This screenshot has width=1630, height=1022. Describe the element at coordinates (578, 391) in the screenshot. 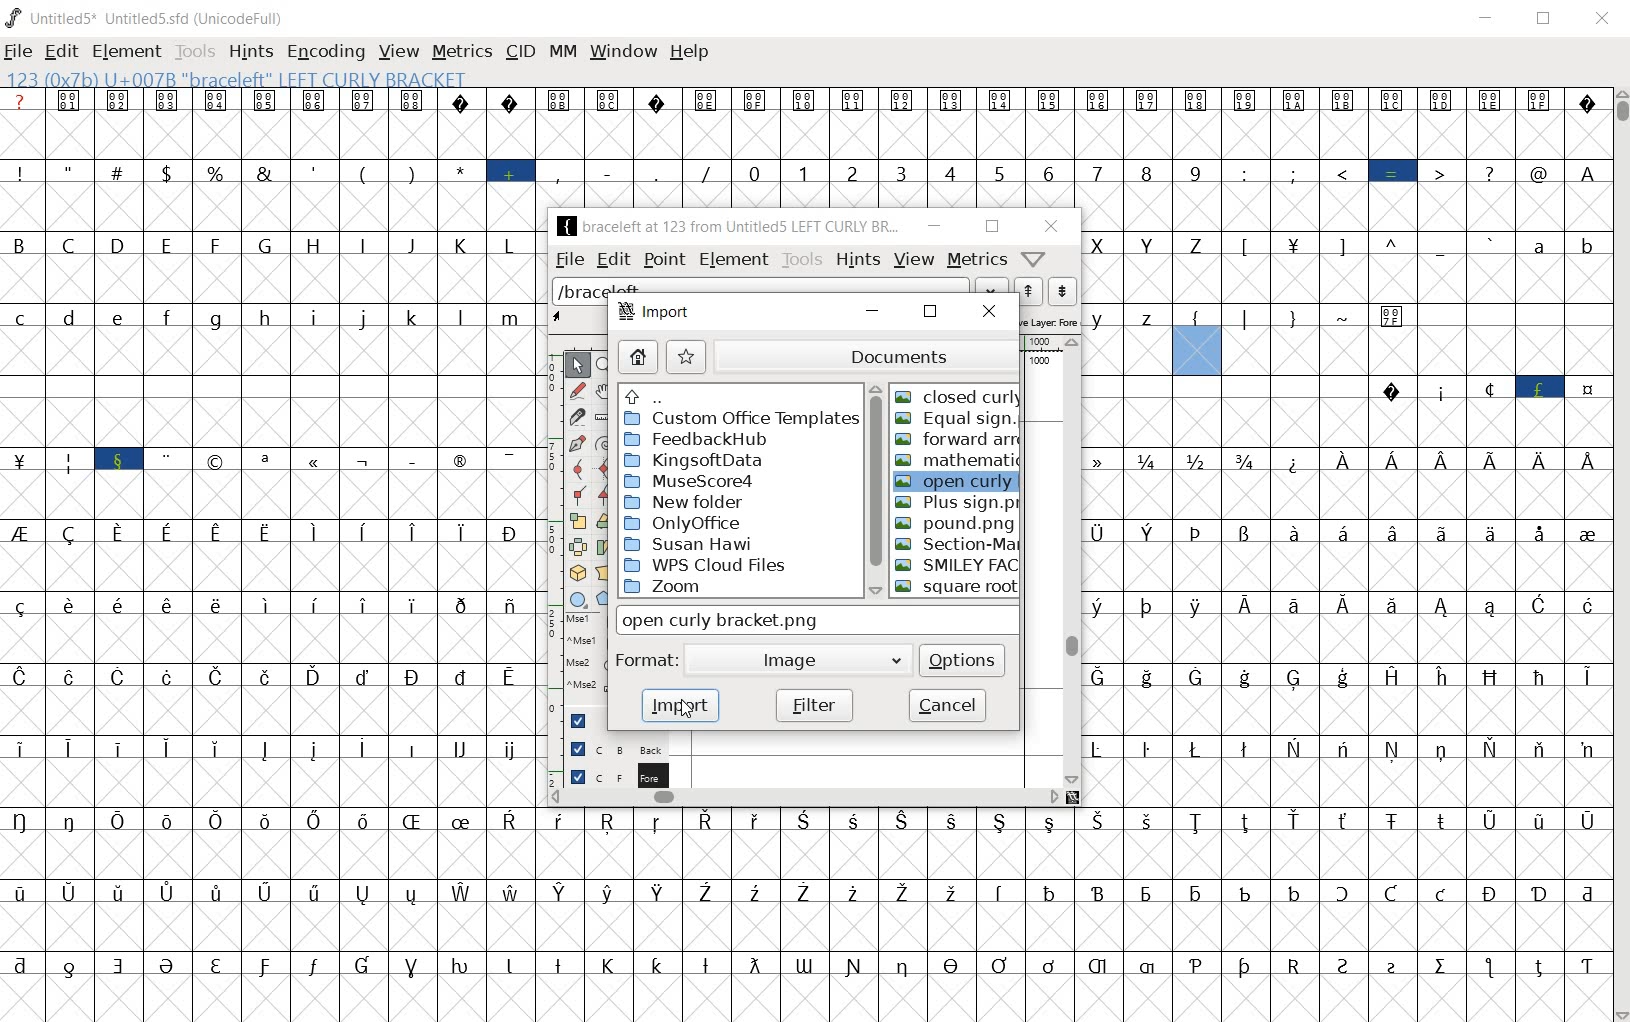

I see `draw a freehand curve` at that location.